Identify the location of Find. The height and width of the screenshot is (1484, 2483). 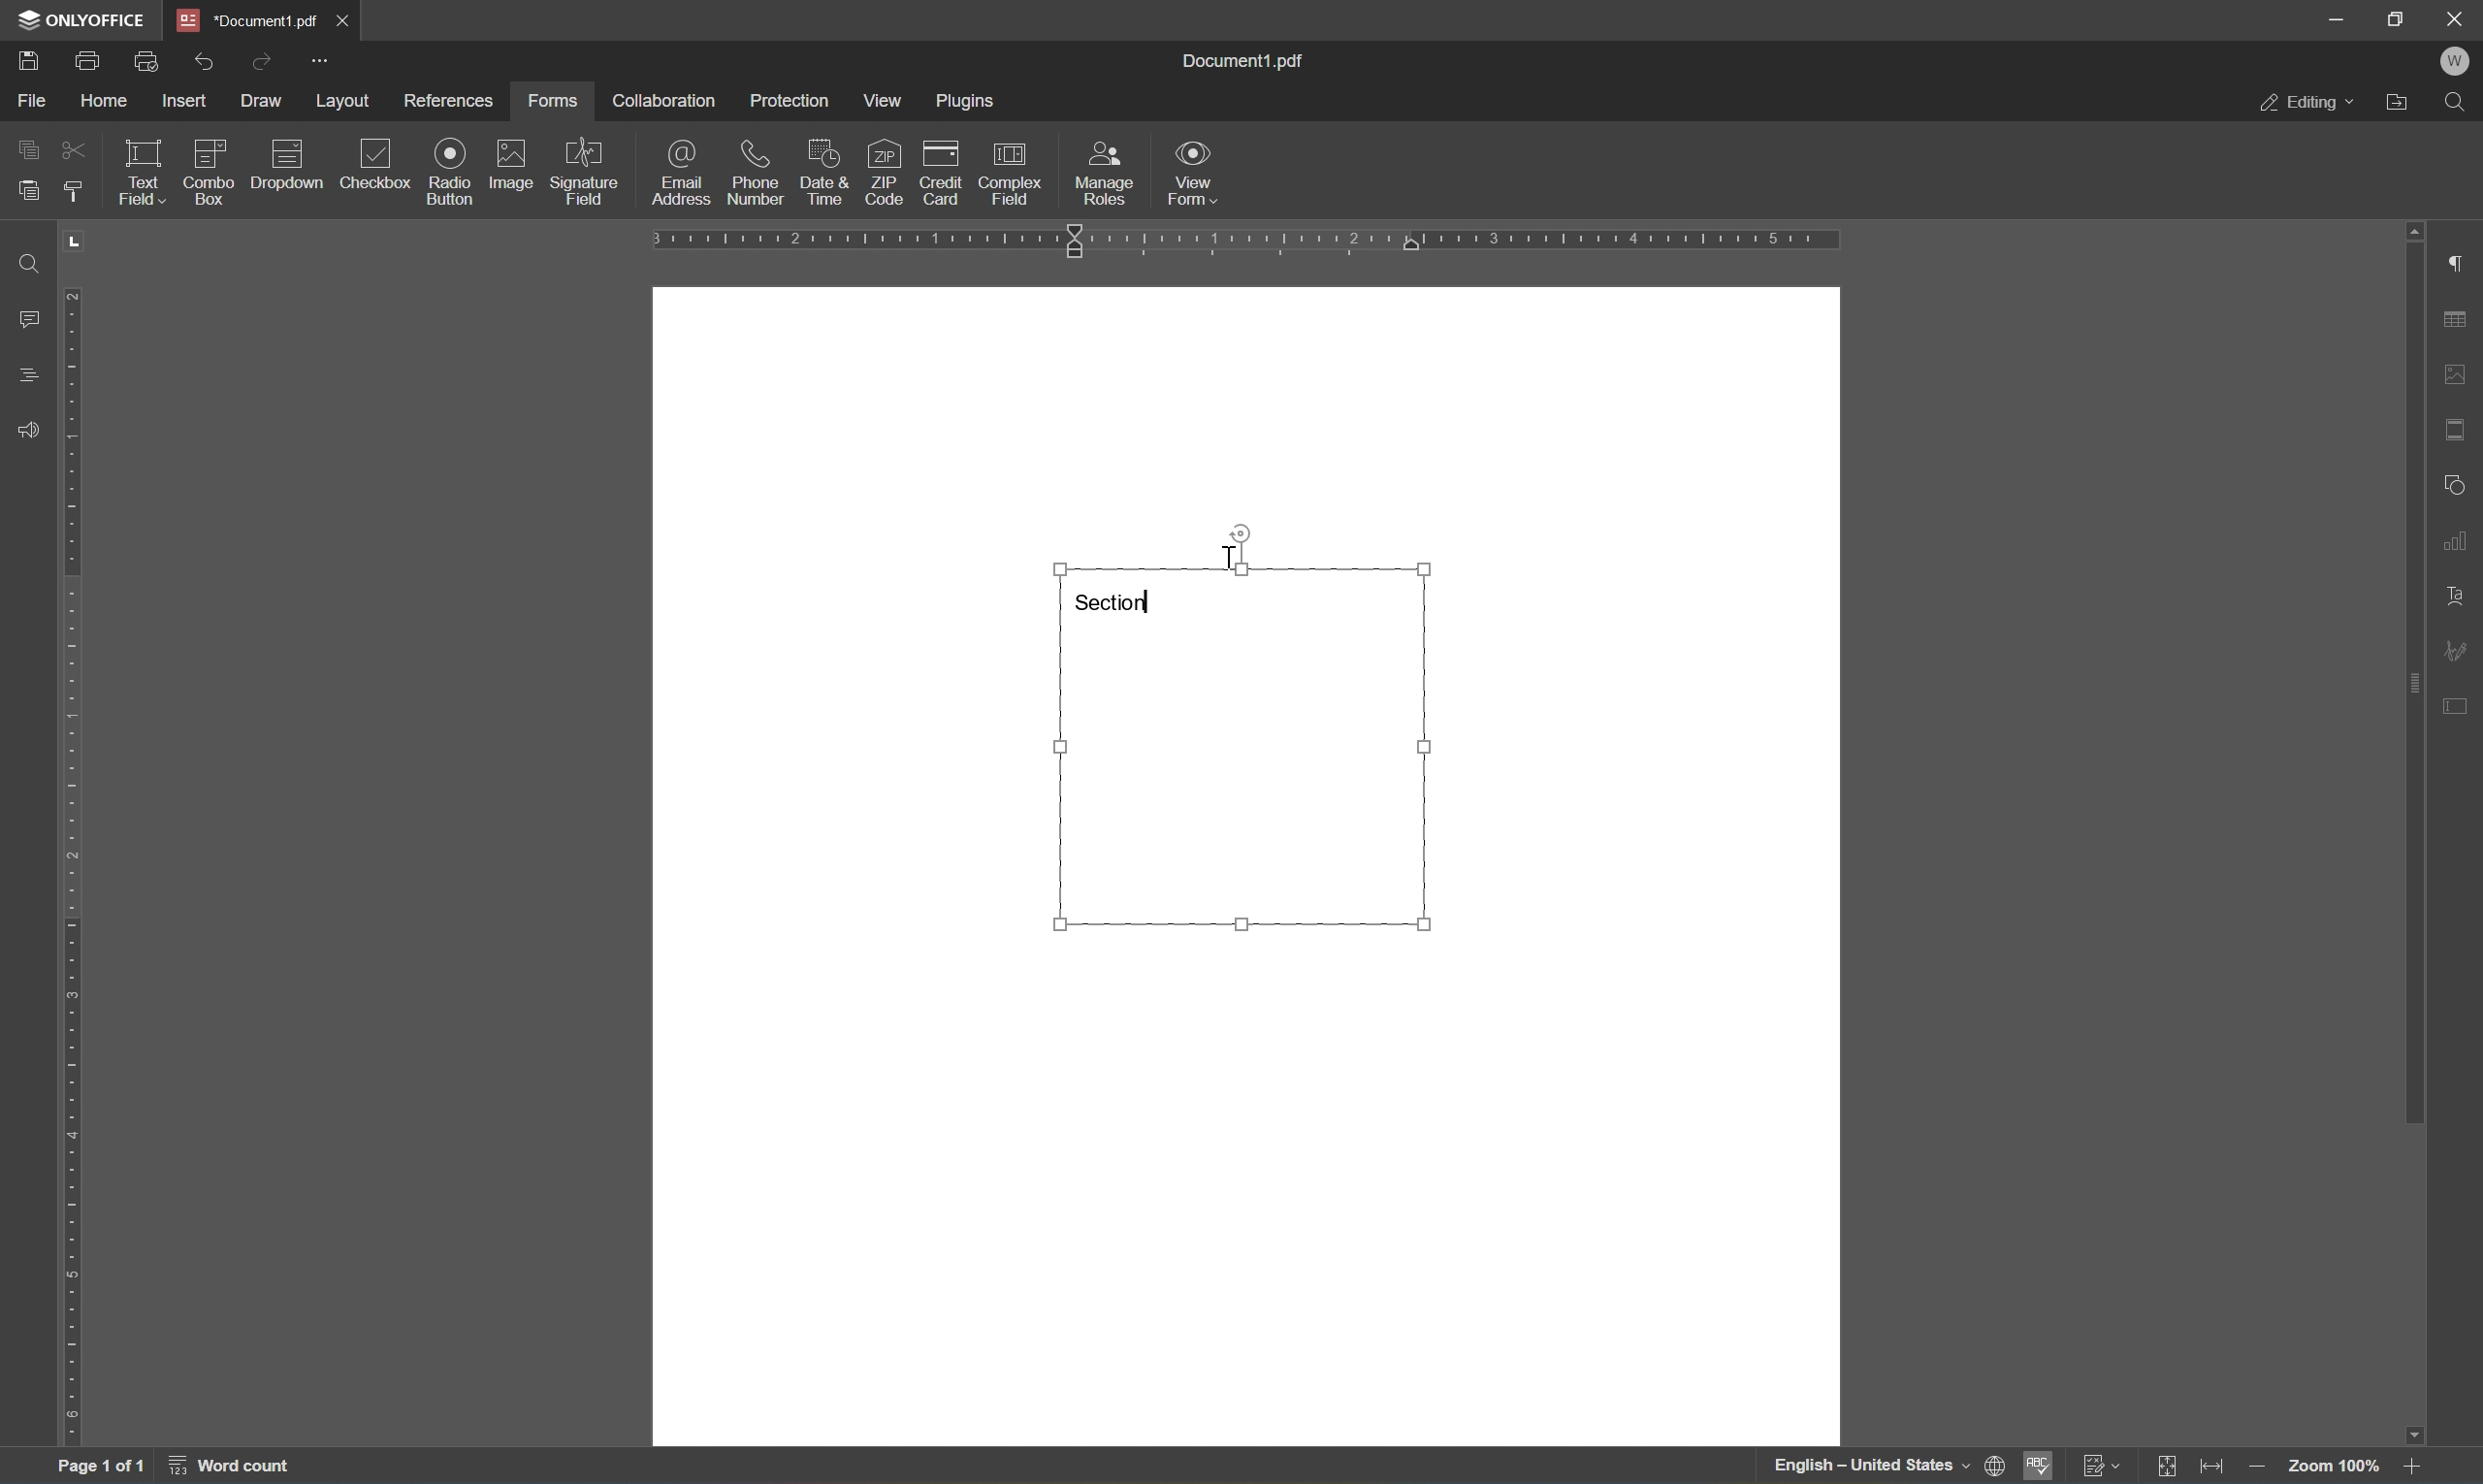
(2461, 107).